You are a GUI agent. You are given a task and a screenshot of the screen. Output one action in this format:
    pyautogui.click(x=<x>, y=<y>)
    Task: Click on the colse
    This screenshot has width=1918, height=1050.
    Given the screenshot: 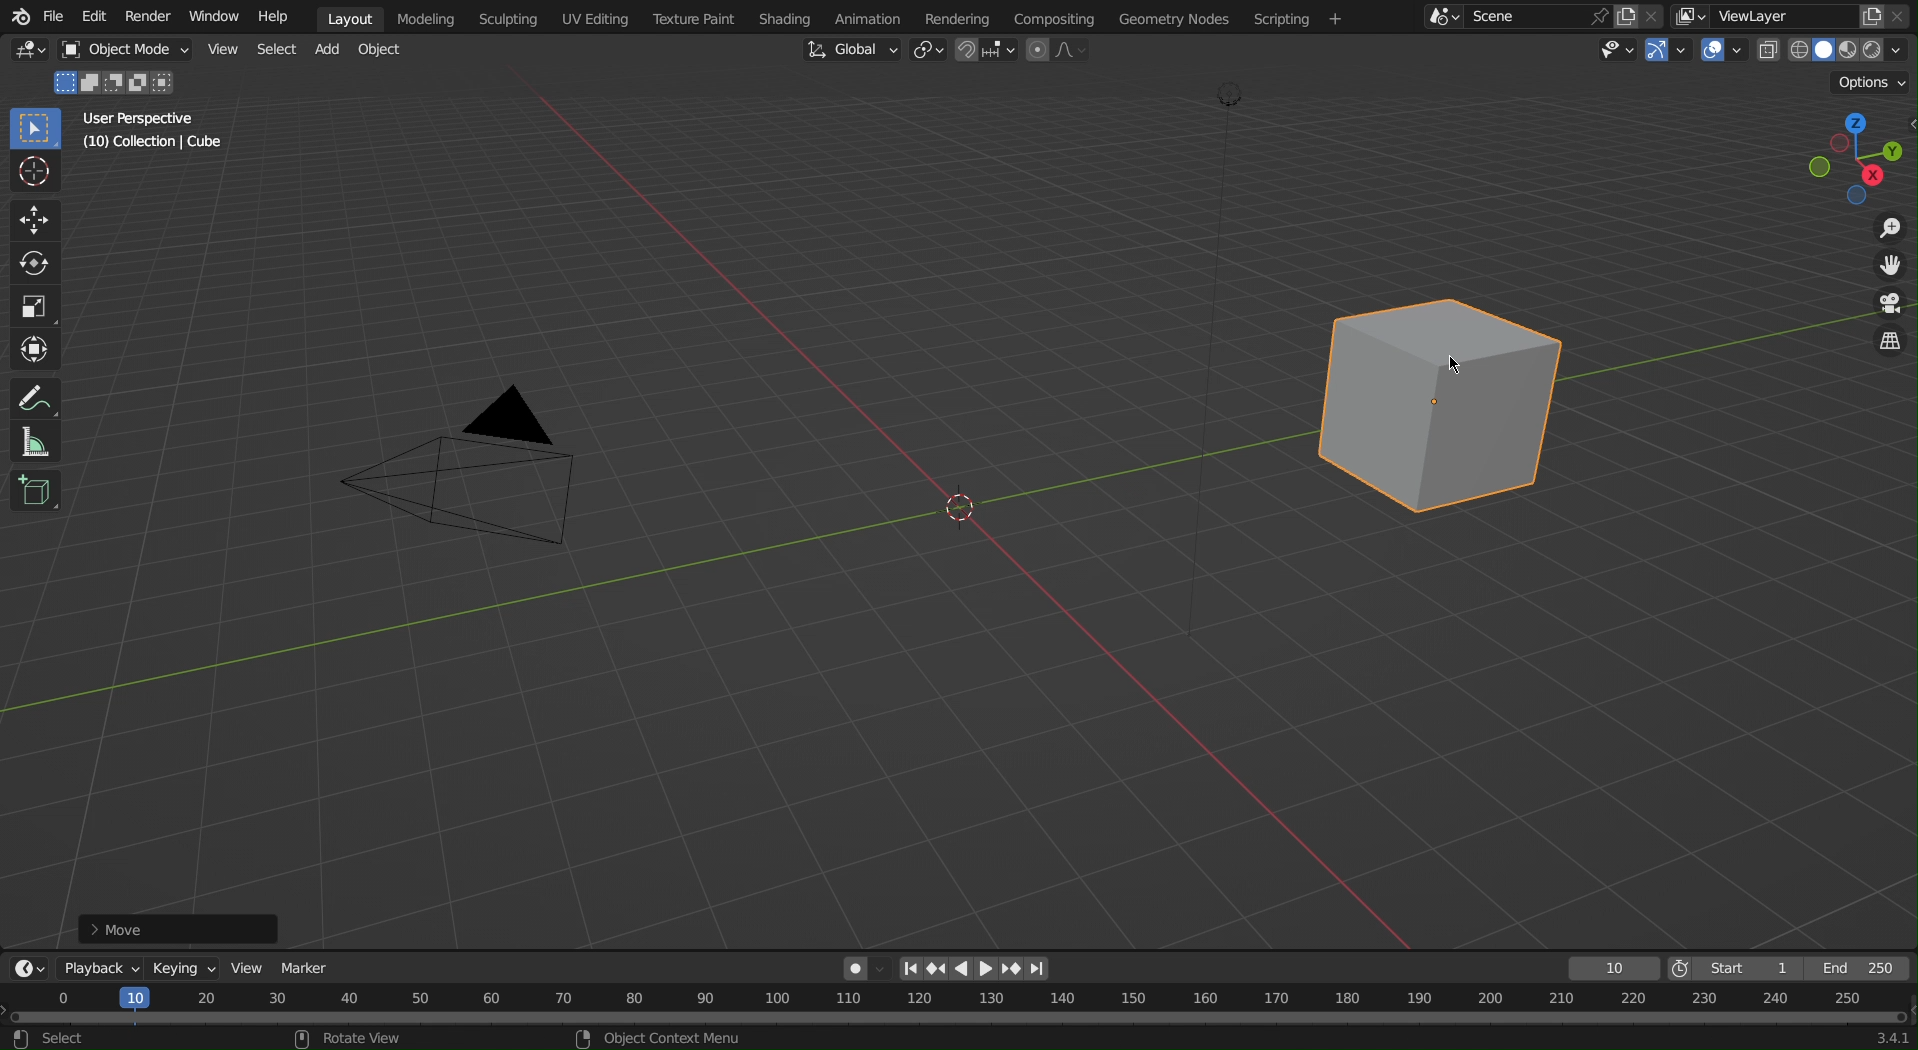 What is the action you would take?
    pyautogui.click(x=1660, y=14)
    